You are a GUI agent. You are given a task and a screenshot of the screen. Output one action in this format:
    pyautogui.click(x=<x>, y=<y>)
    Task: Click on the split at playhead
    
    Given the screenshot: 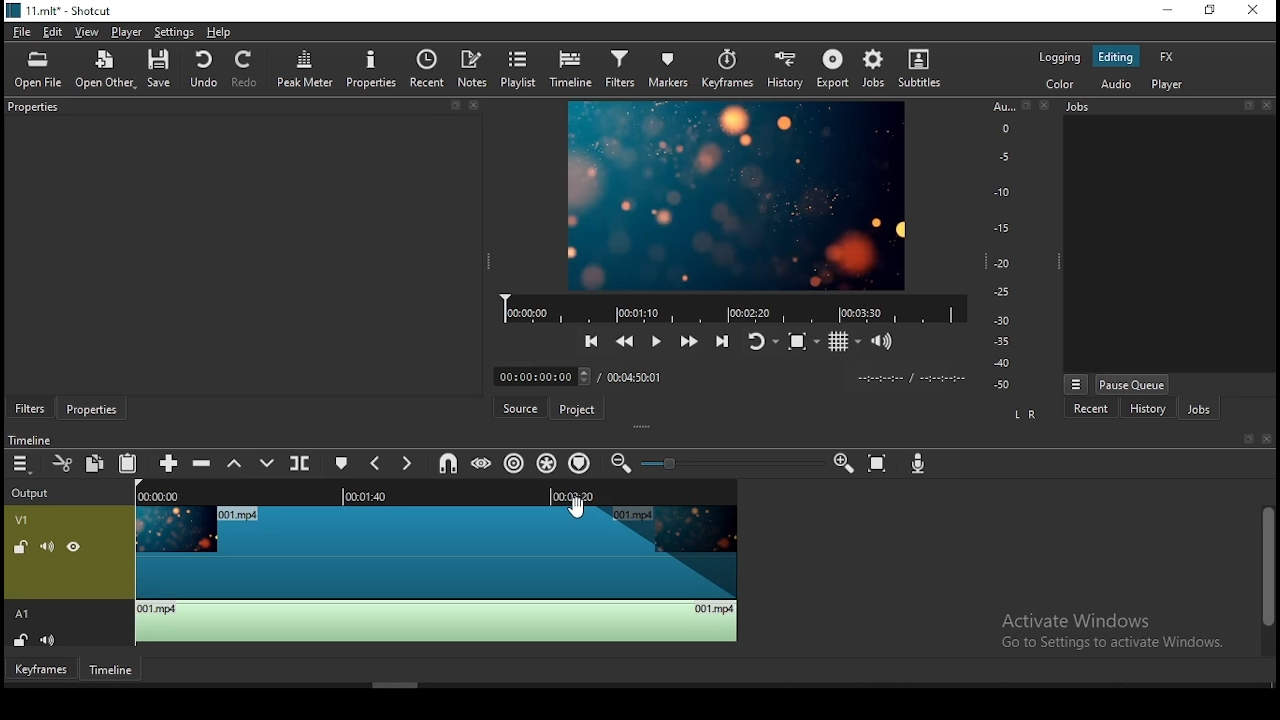 What is the action you would take?
    pyautogui.click(x=303, y=462)
    